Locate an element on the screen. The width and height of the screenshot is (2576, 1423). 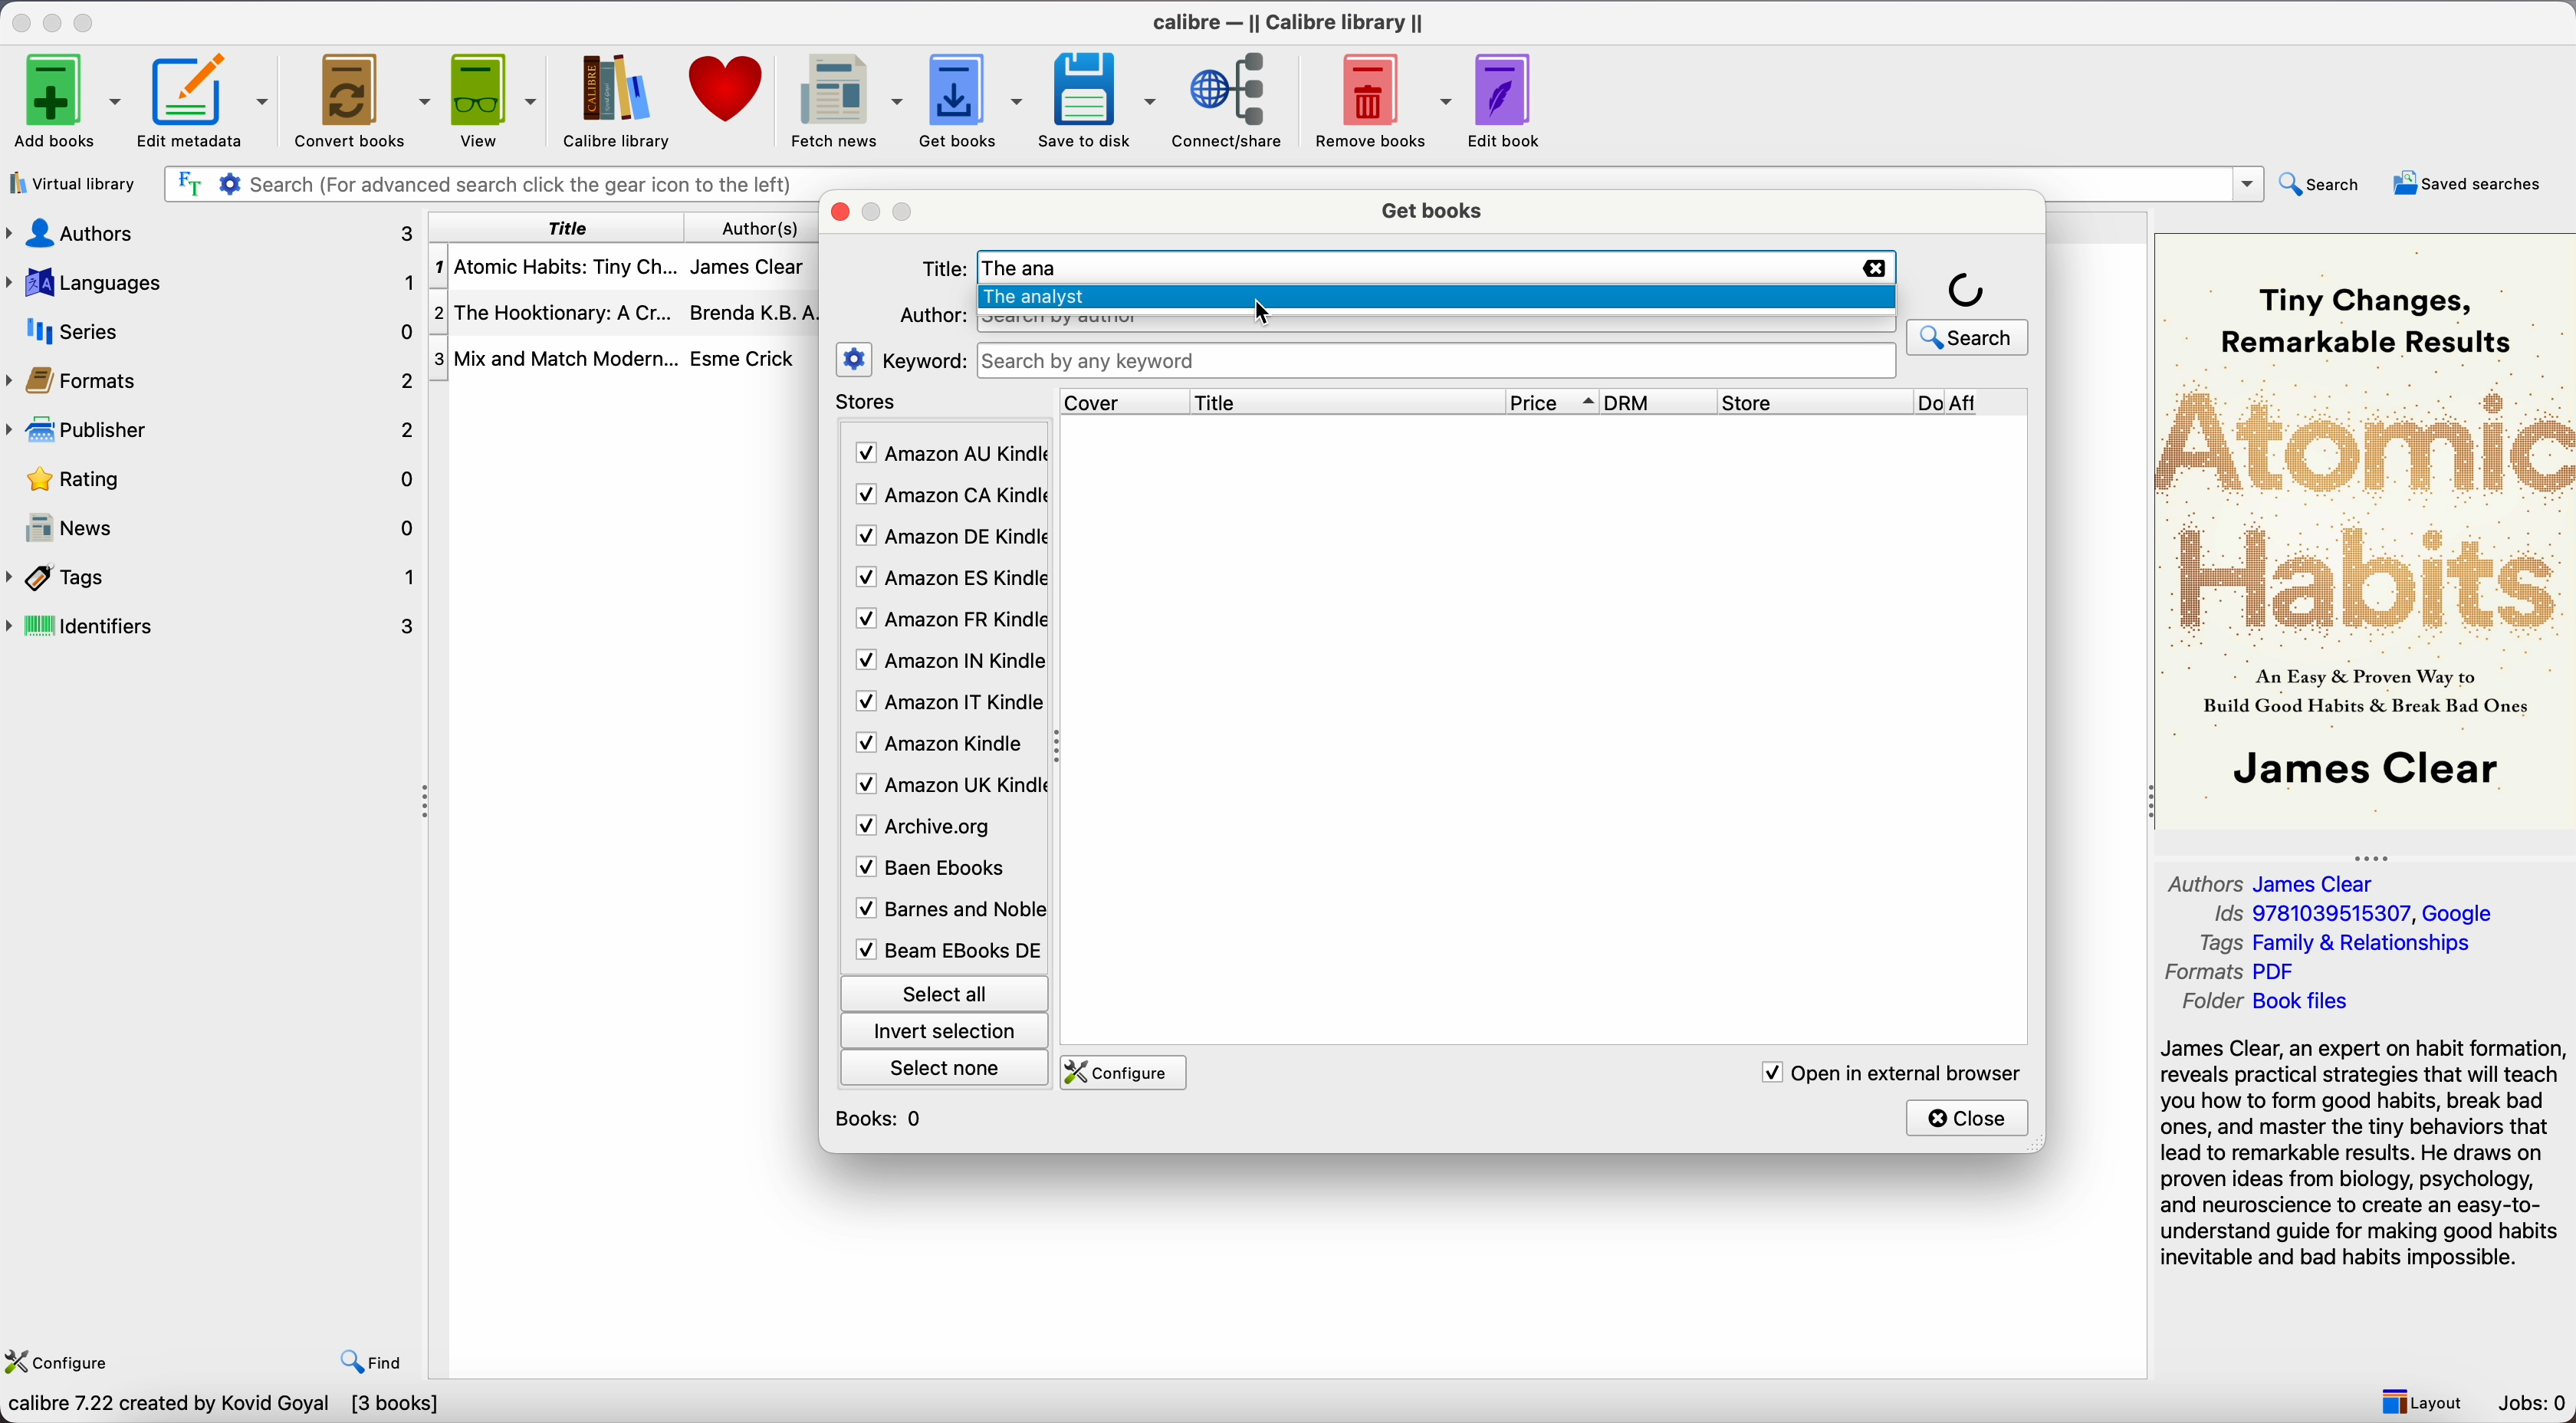
close is located at coordinates (1969, 1117).